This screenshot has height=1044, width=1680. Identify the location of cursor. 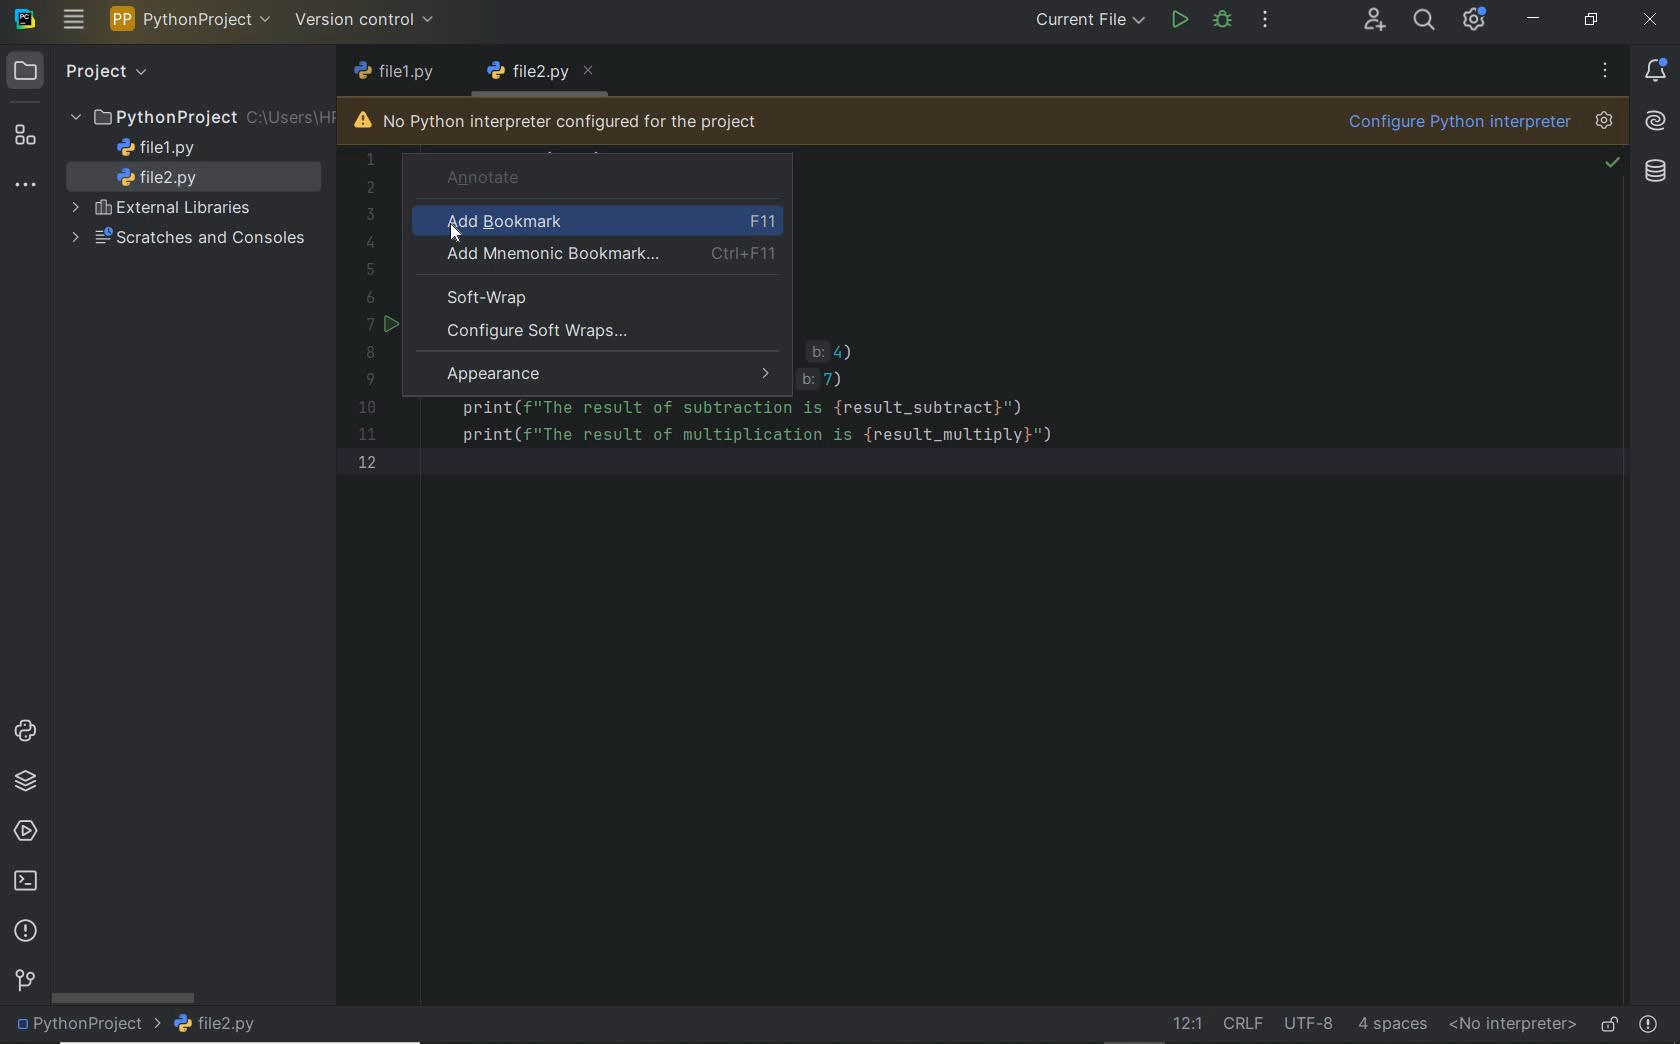
(459, 237).